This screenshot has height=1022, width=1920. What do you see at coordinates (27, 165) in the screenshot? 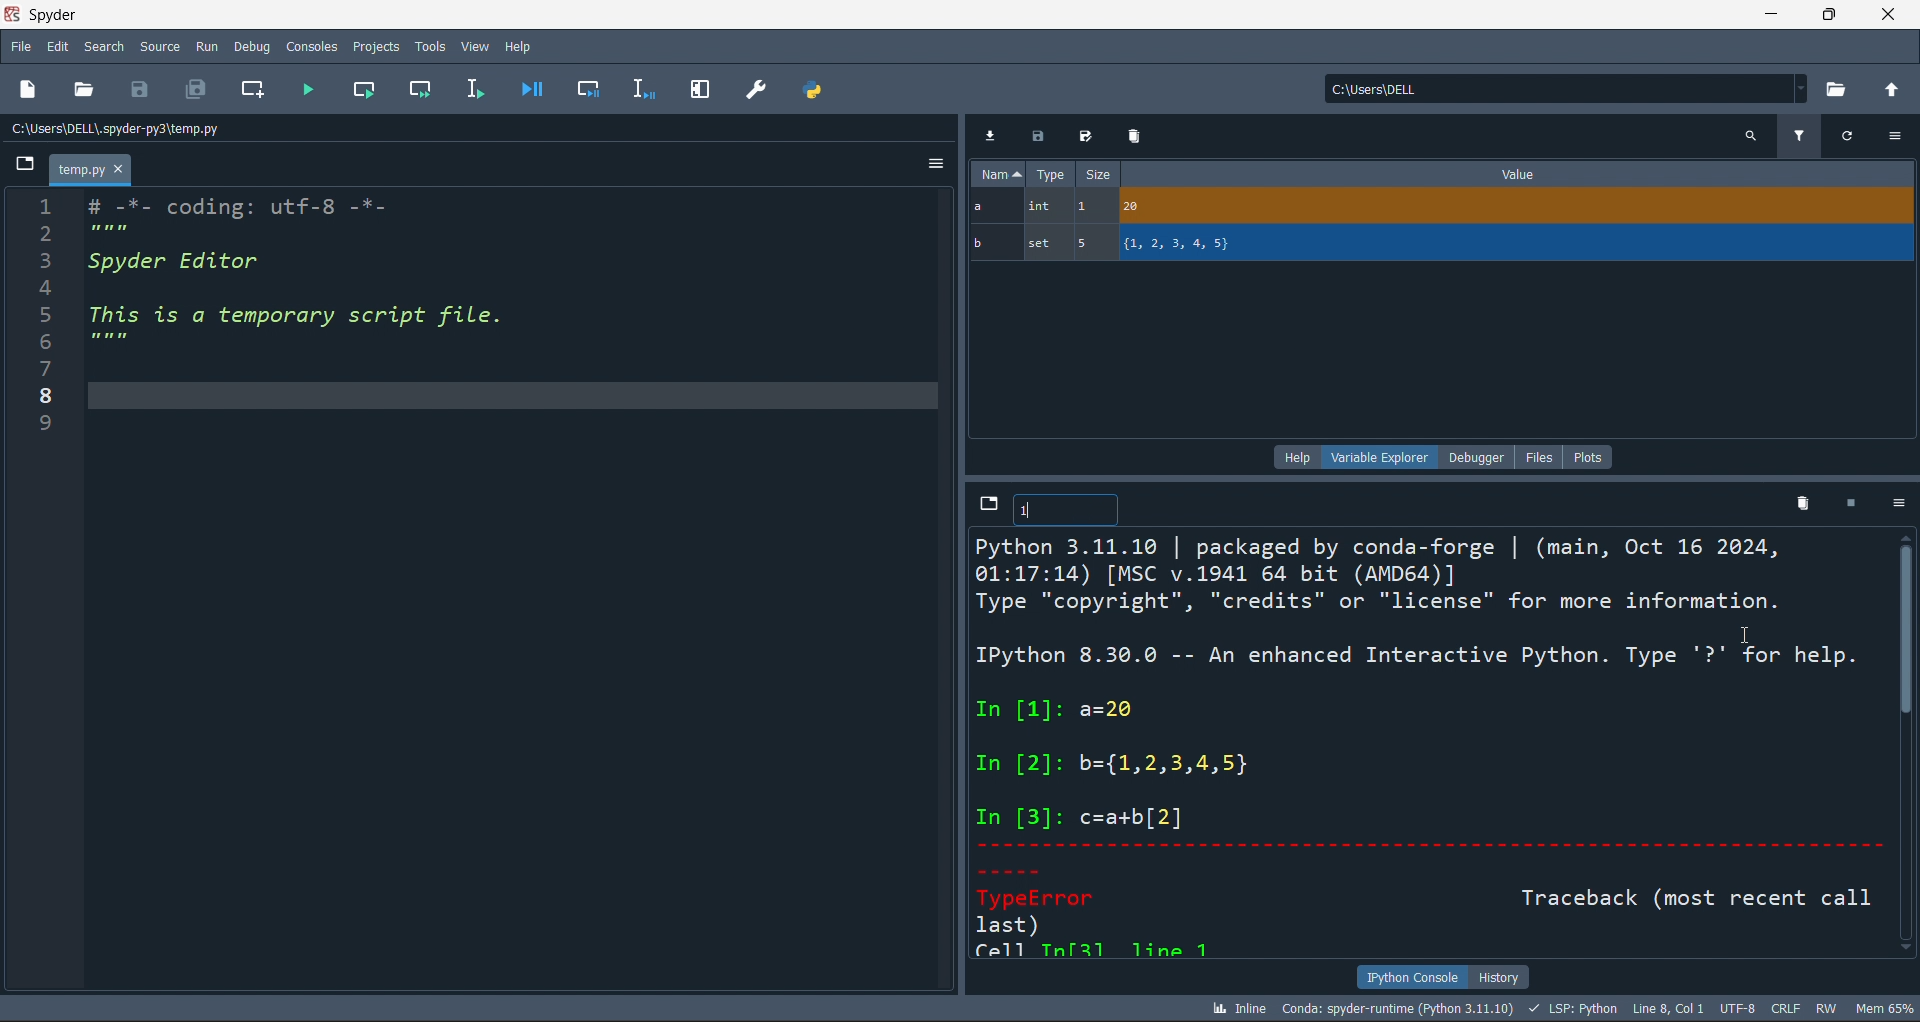
I see `browse tabs` at bounding box center [27, 165].